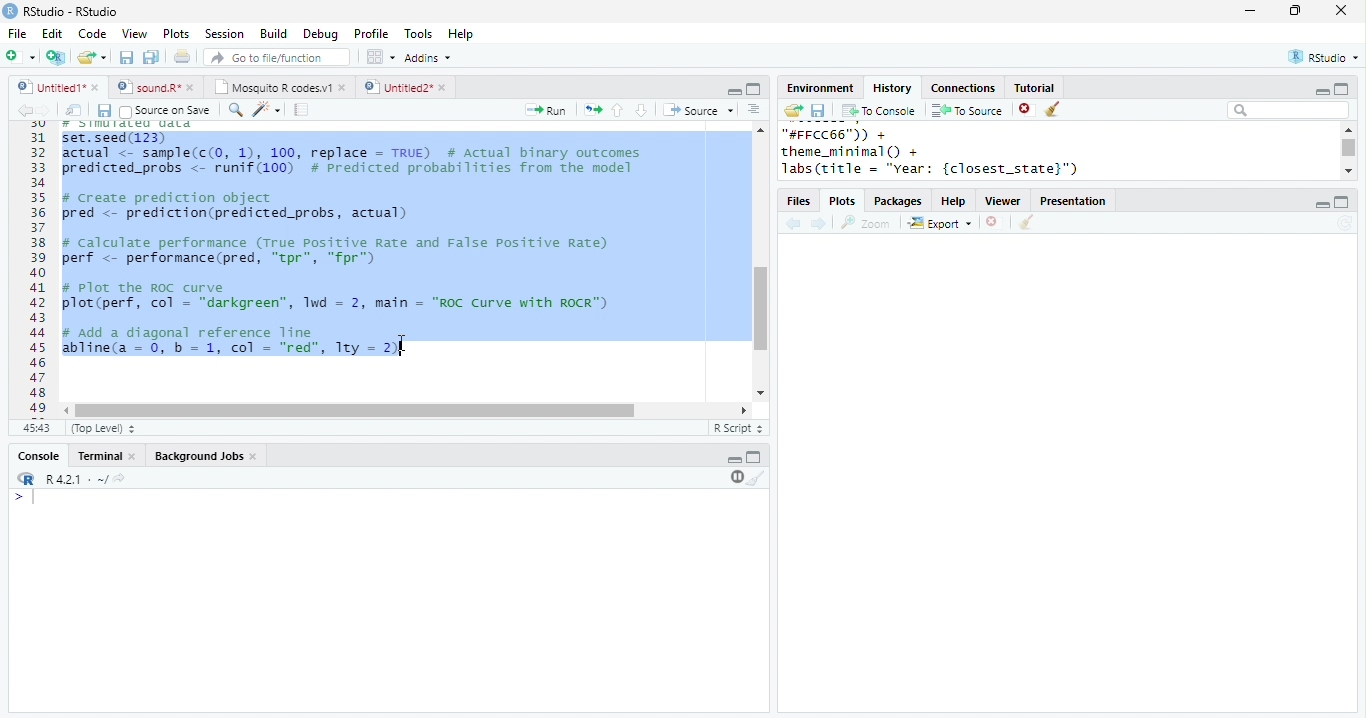  I want to click on Source on Save, so click(163, 111).